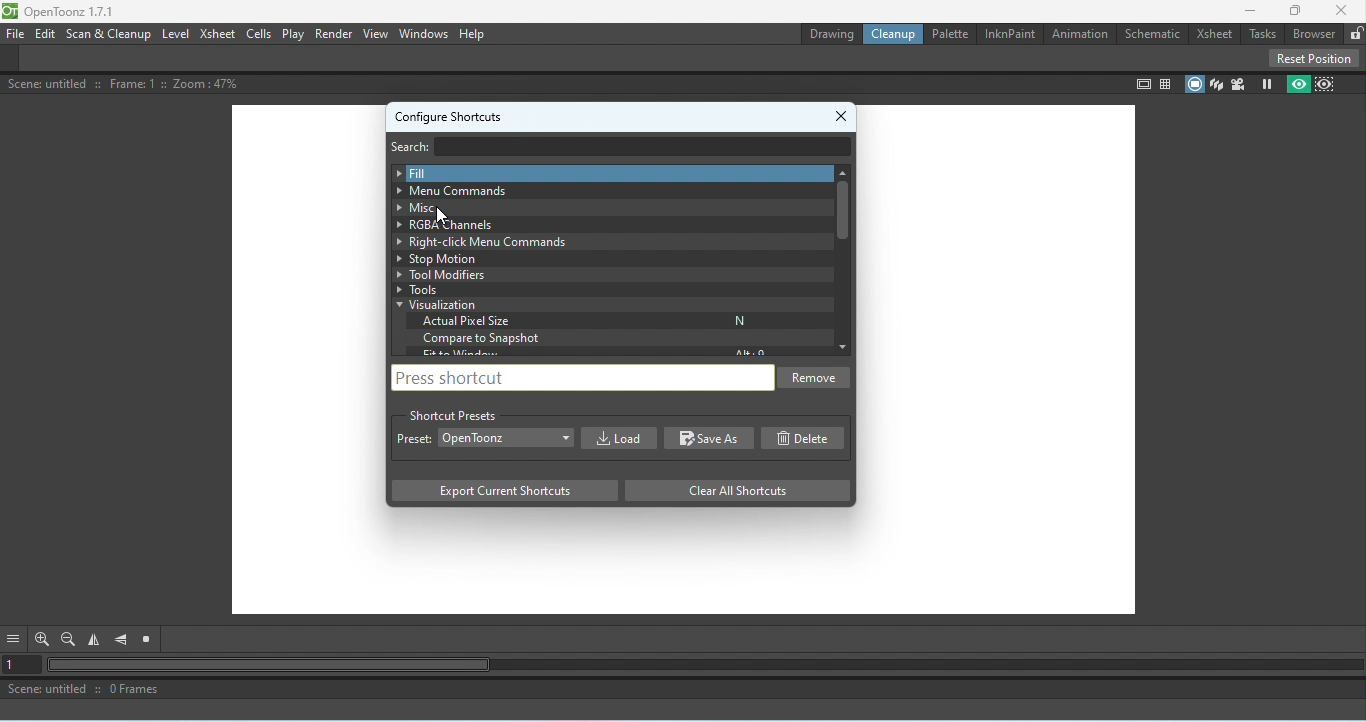 This screenshot has width=1366, height=722. What do you see at coordinates (1008, 34) in the screenshot?
I see `InknPaint` at bounding box center [1008, 34].